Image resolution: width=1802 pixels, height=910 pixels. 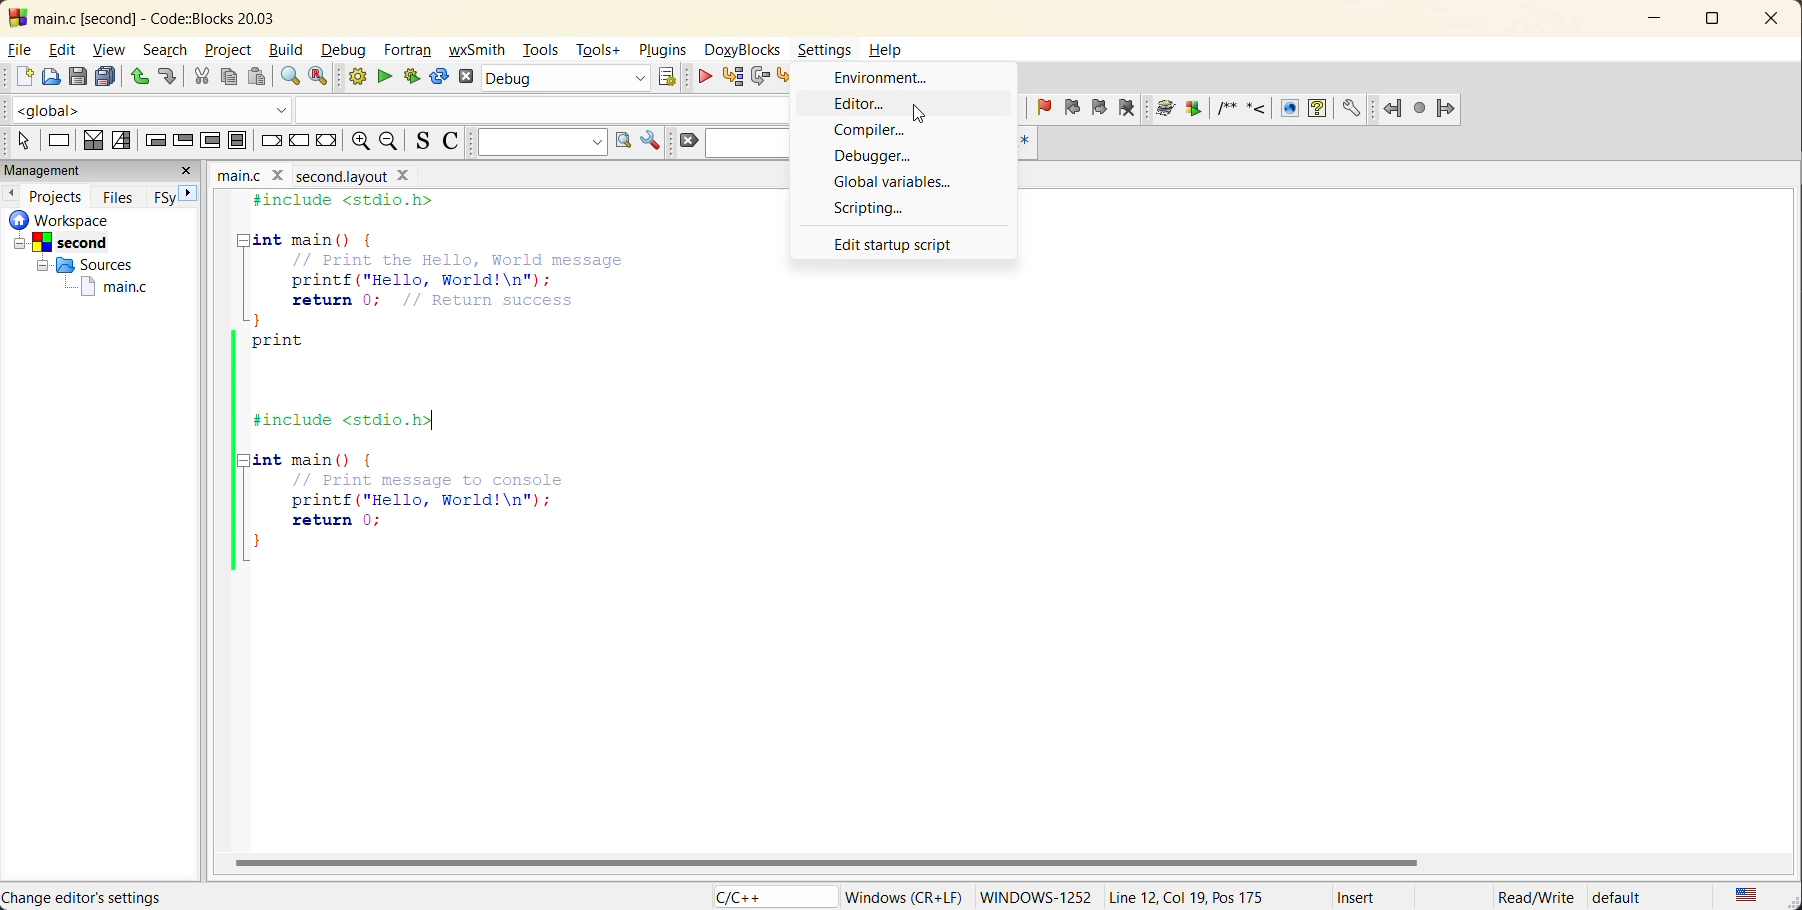 I want to click on next line, so click(x=761, y=76).